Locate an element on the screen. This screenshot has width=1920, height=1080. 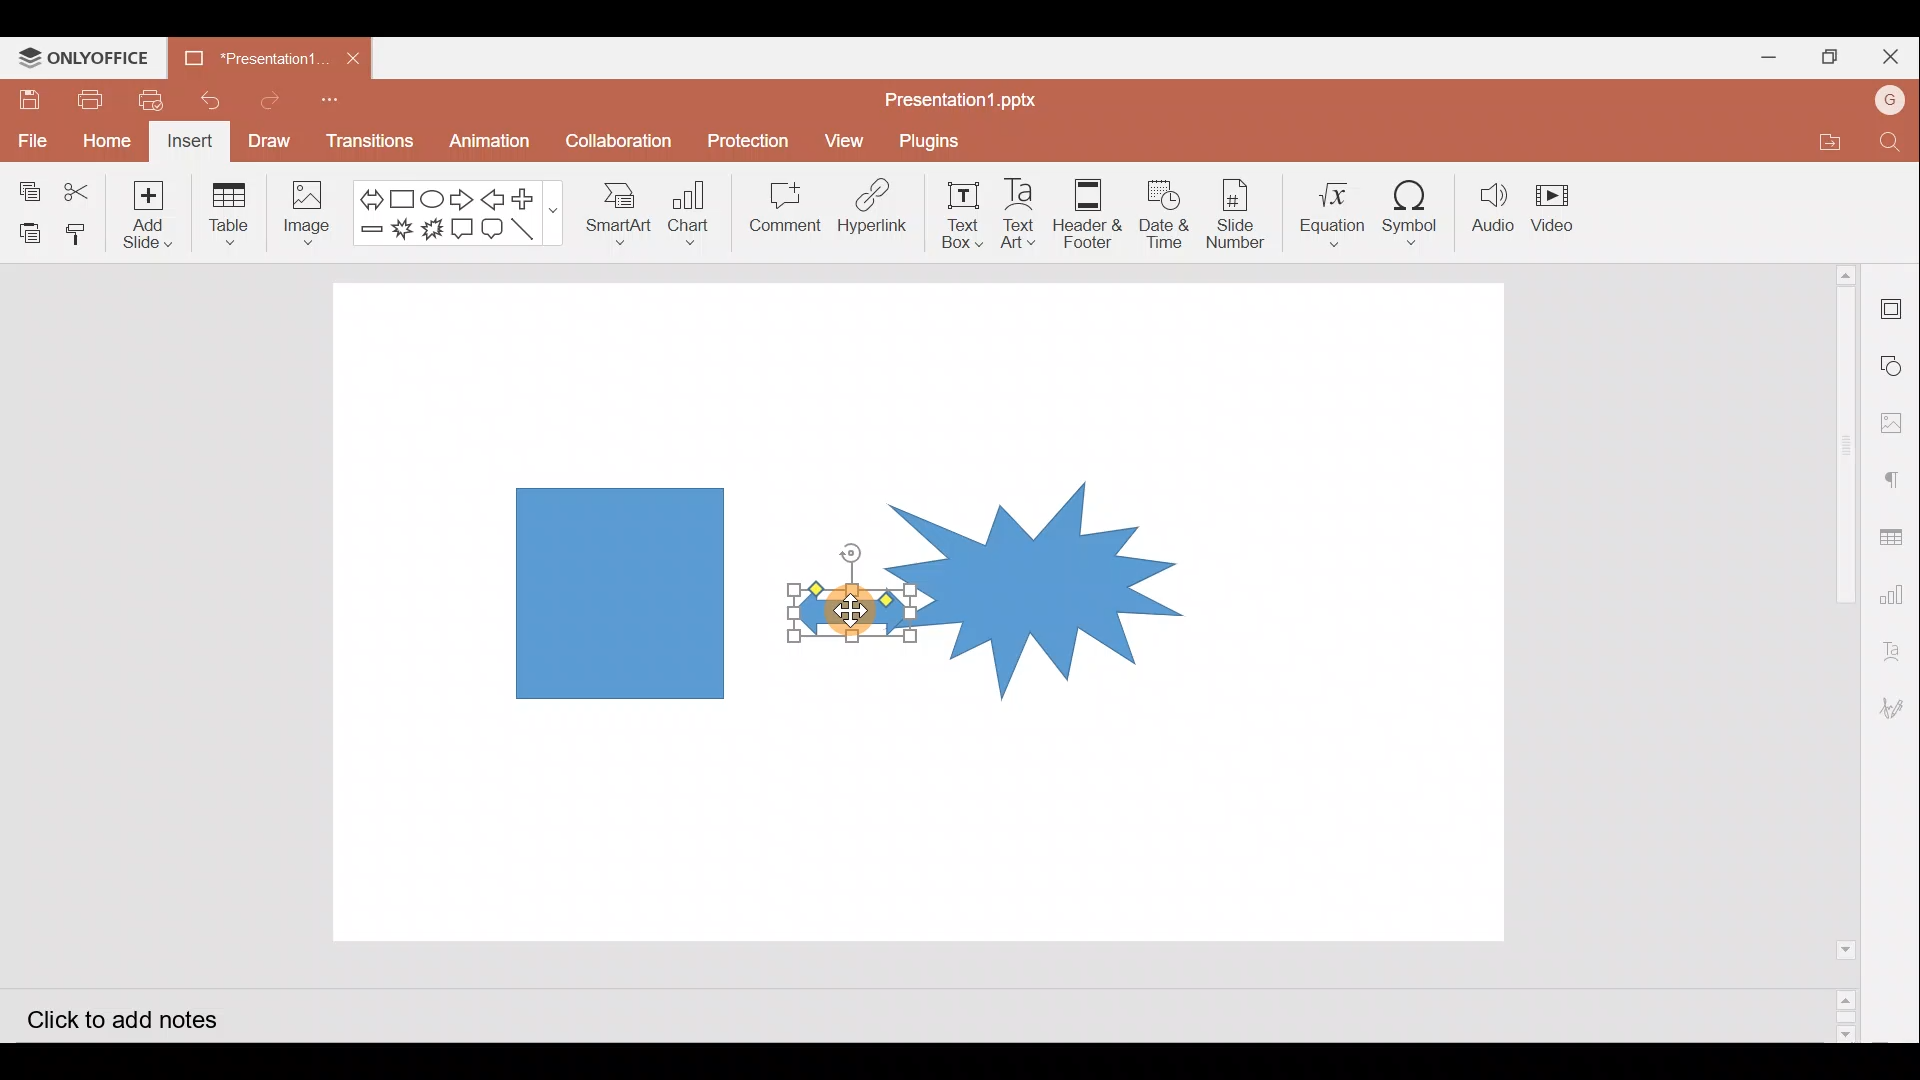
Animation is located at coordinates (490, 142).